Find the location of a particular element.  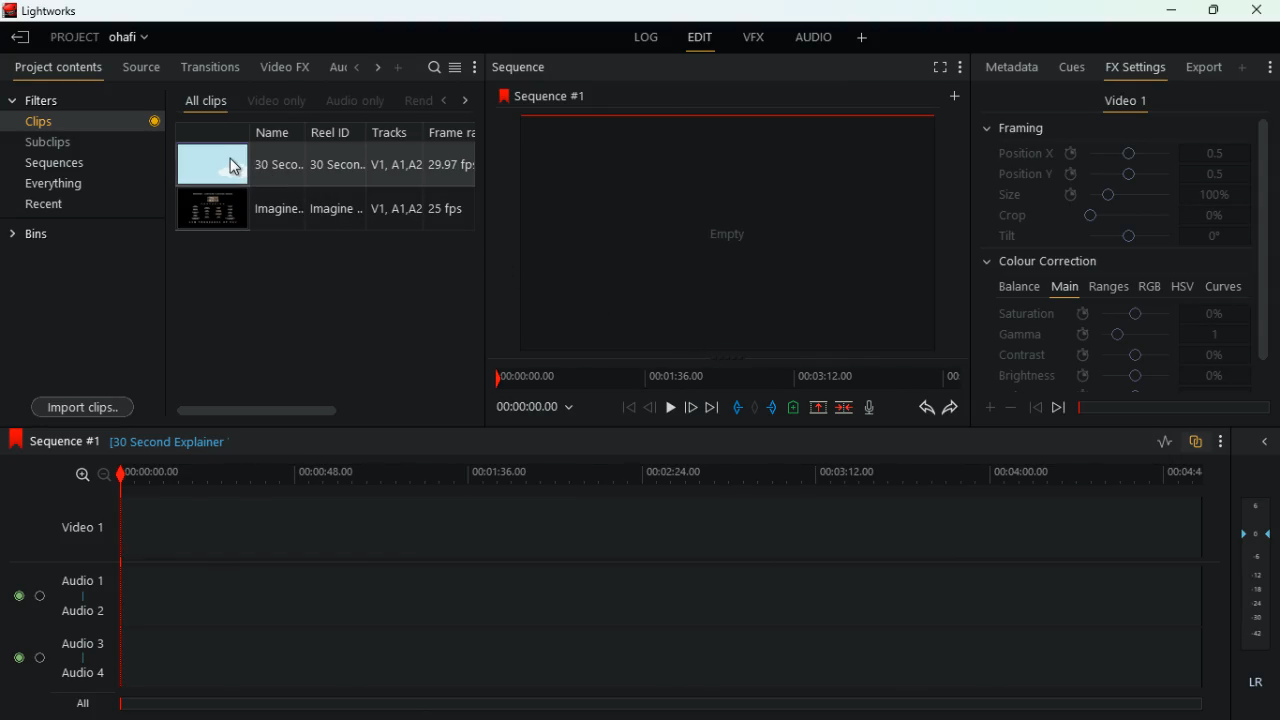

back is located at coordinates (23, 39).